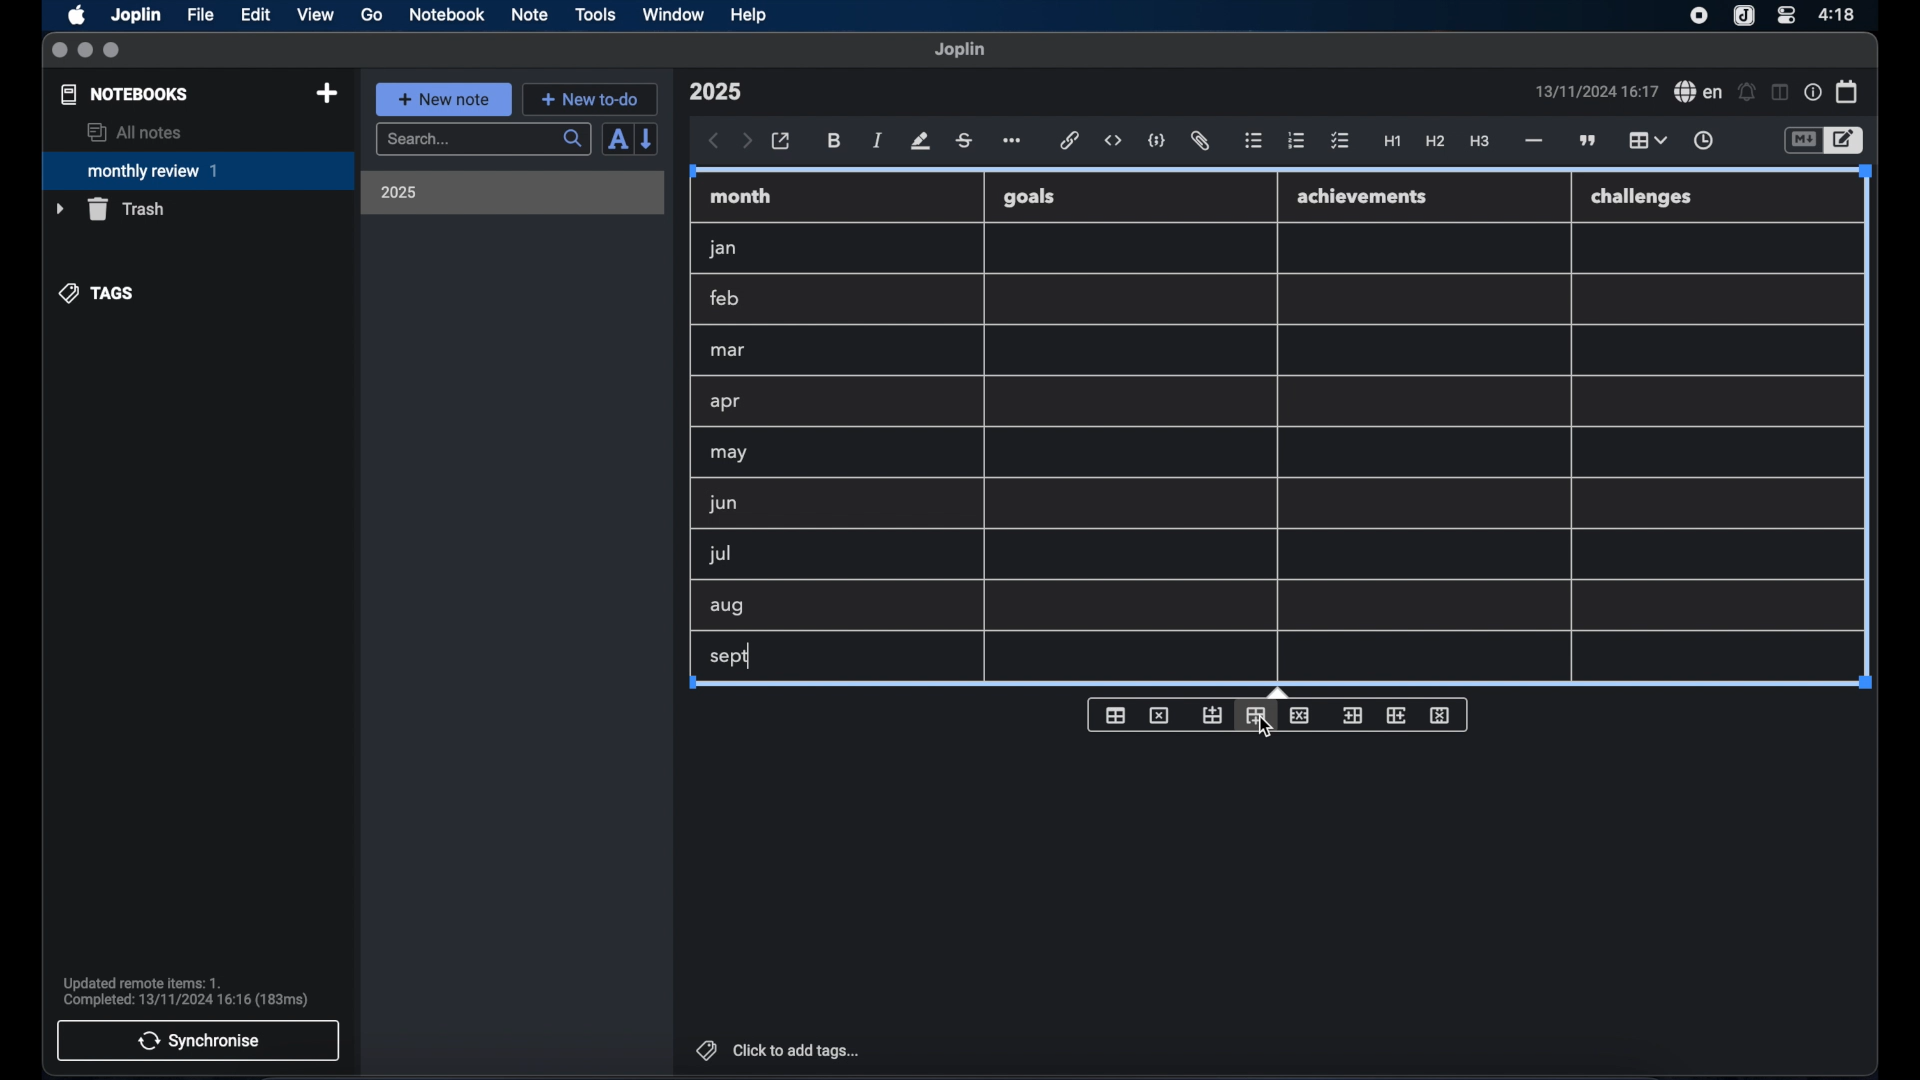  What do you see at coordinates (1596, 91) in the screenshot?
I see `date` at bounding box center [1596, 91].